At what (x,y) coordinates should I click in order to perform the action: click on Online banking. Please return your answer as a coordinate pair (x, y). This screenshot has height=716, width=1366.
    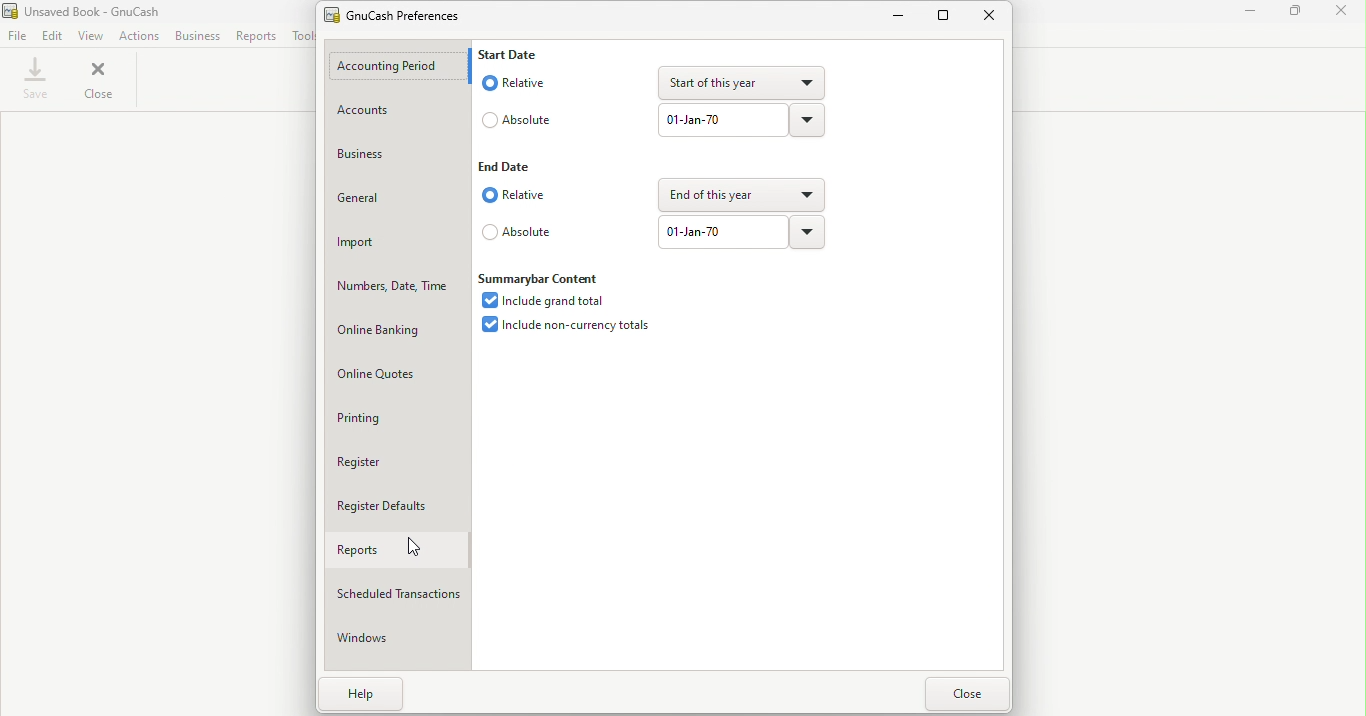
    Looking at the image, I should click on (392, 333).